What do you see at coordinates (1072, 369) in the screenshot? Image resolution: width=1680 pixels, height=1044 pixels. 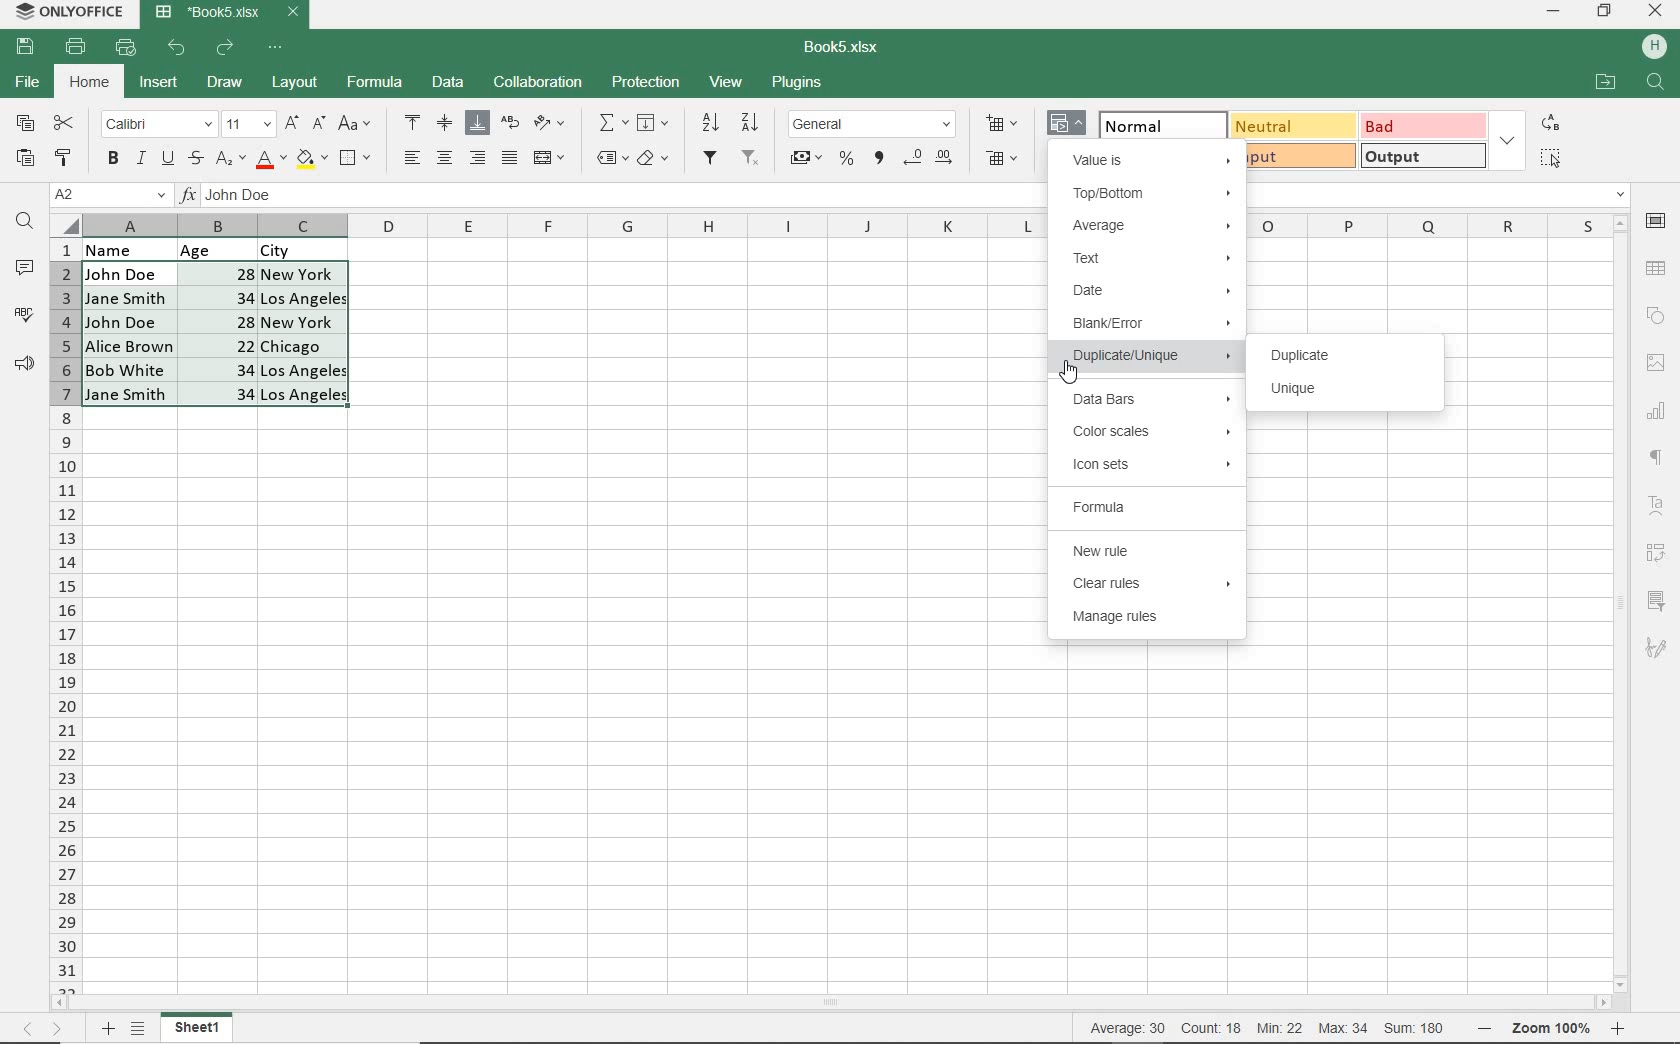 I see `cursor` at bounding box center [1072, 369].